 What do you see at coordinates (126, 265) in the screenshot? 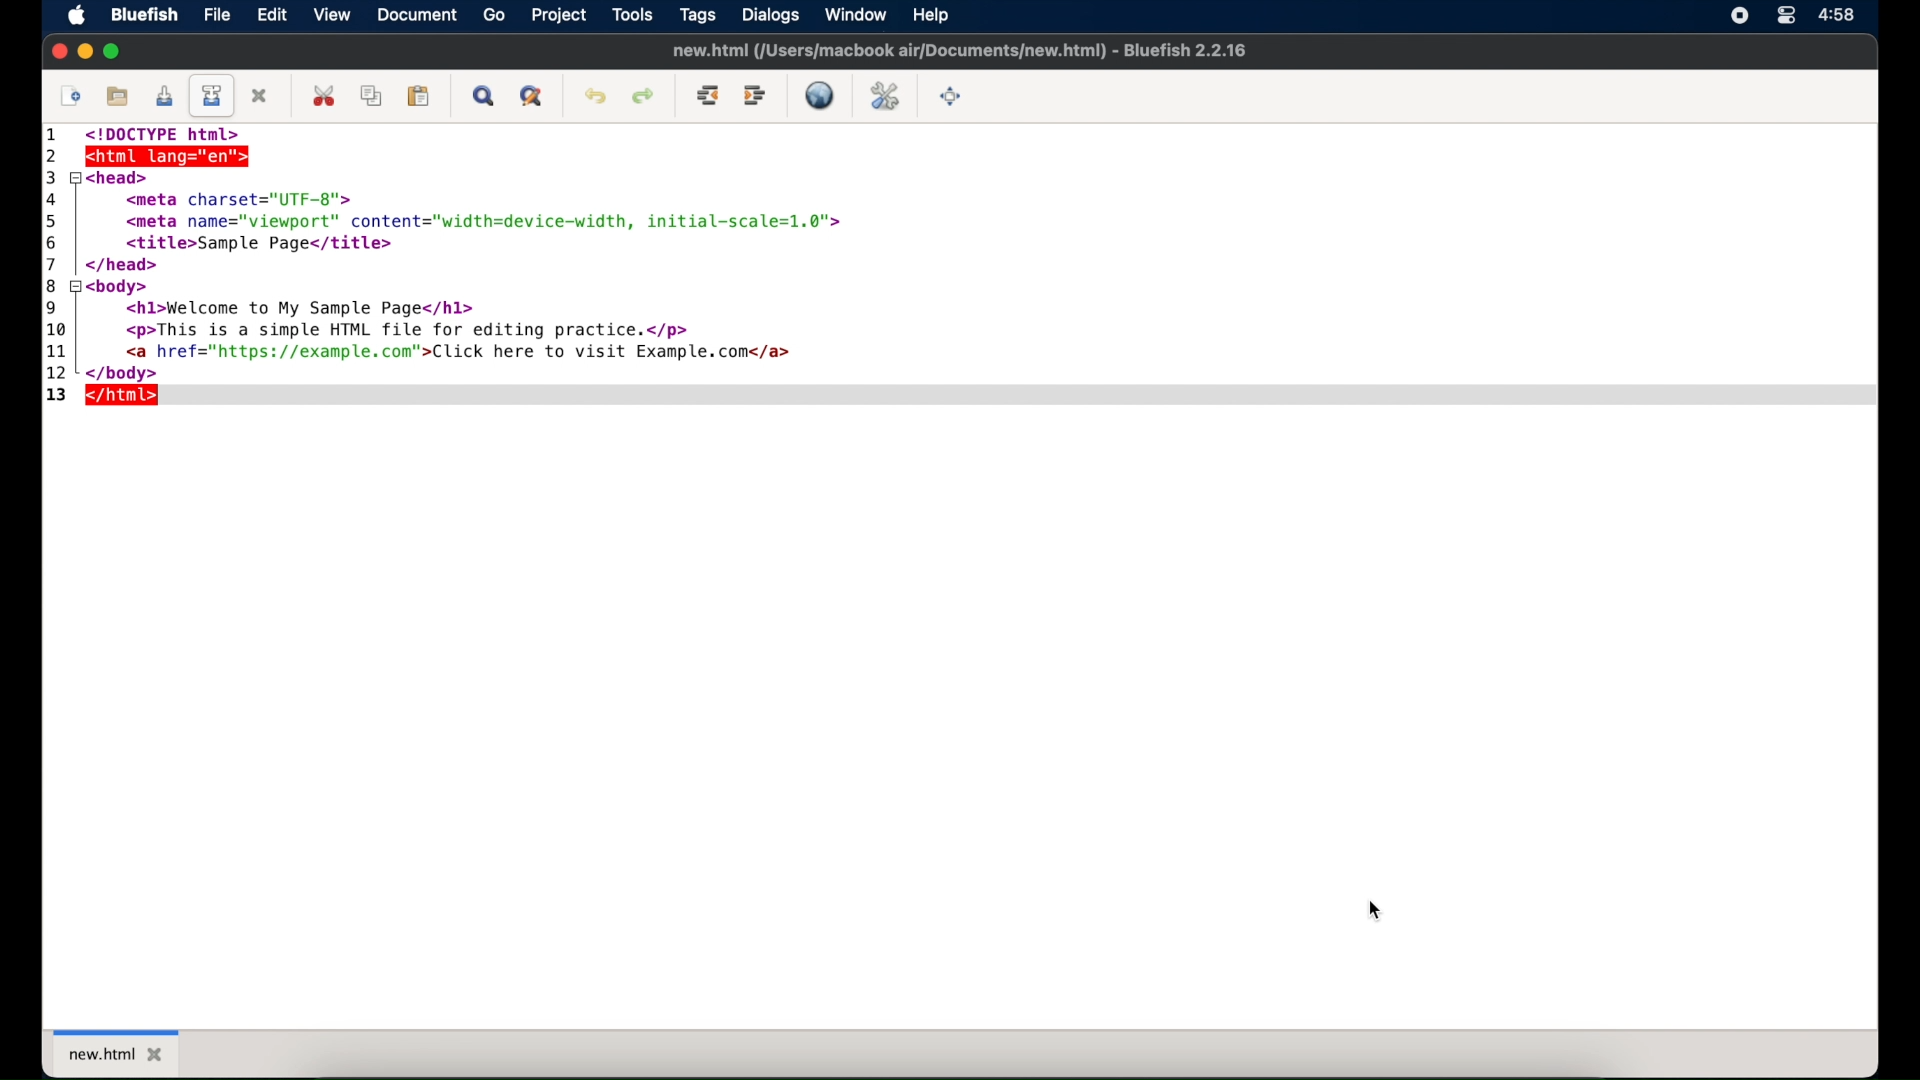
I see `</head>` at bounding box center [126, 265].